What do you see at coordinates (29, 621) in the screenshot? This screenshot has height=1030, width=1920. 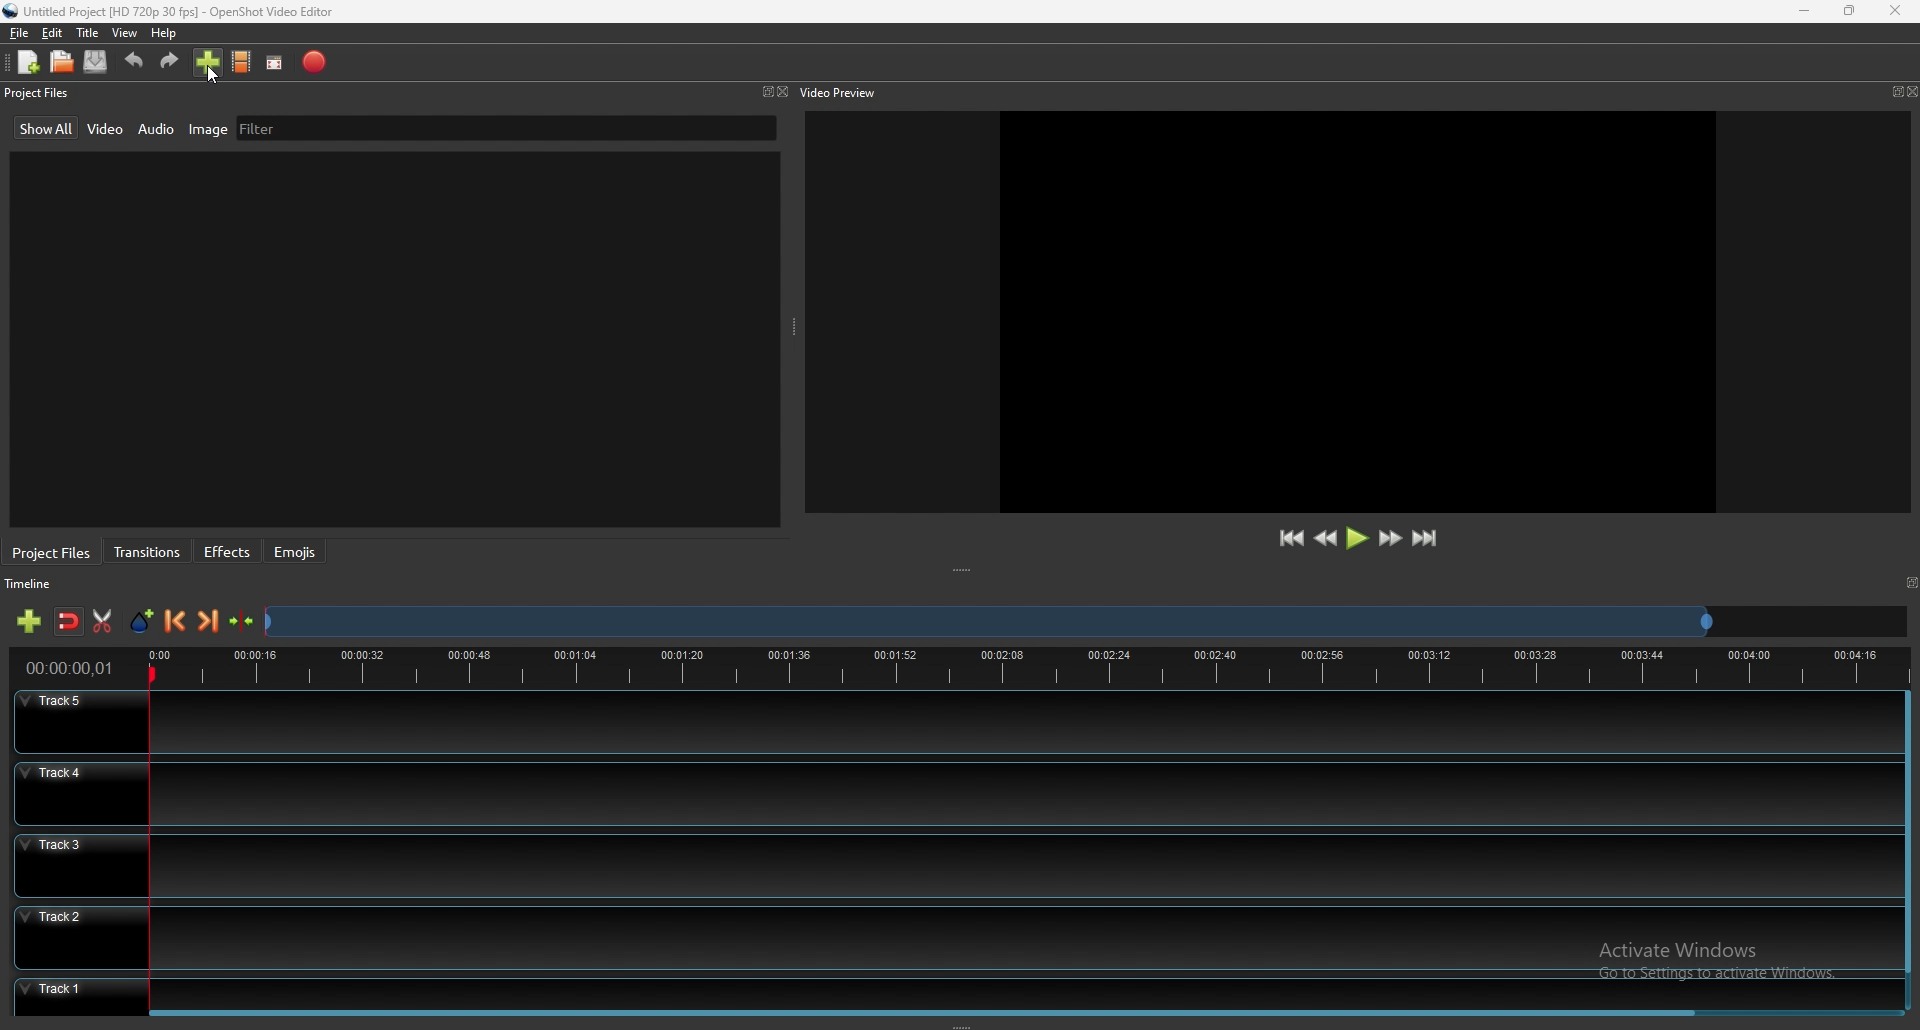 I see `add track` at bounding box center [29, 621].